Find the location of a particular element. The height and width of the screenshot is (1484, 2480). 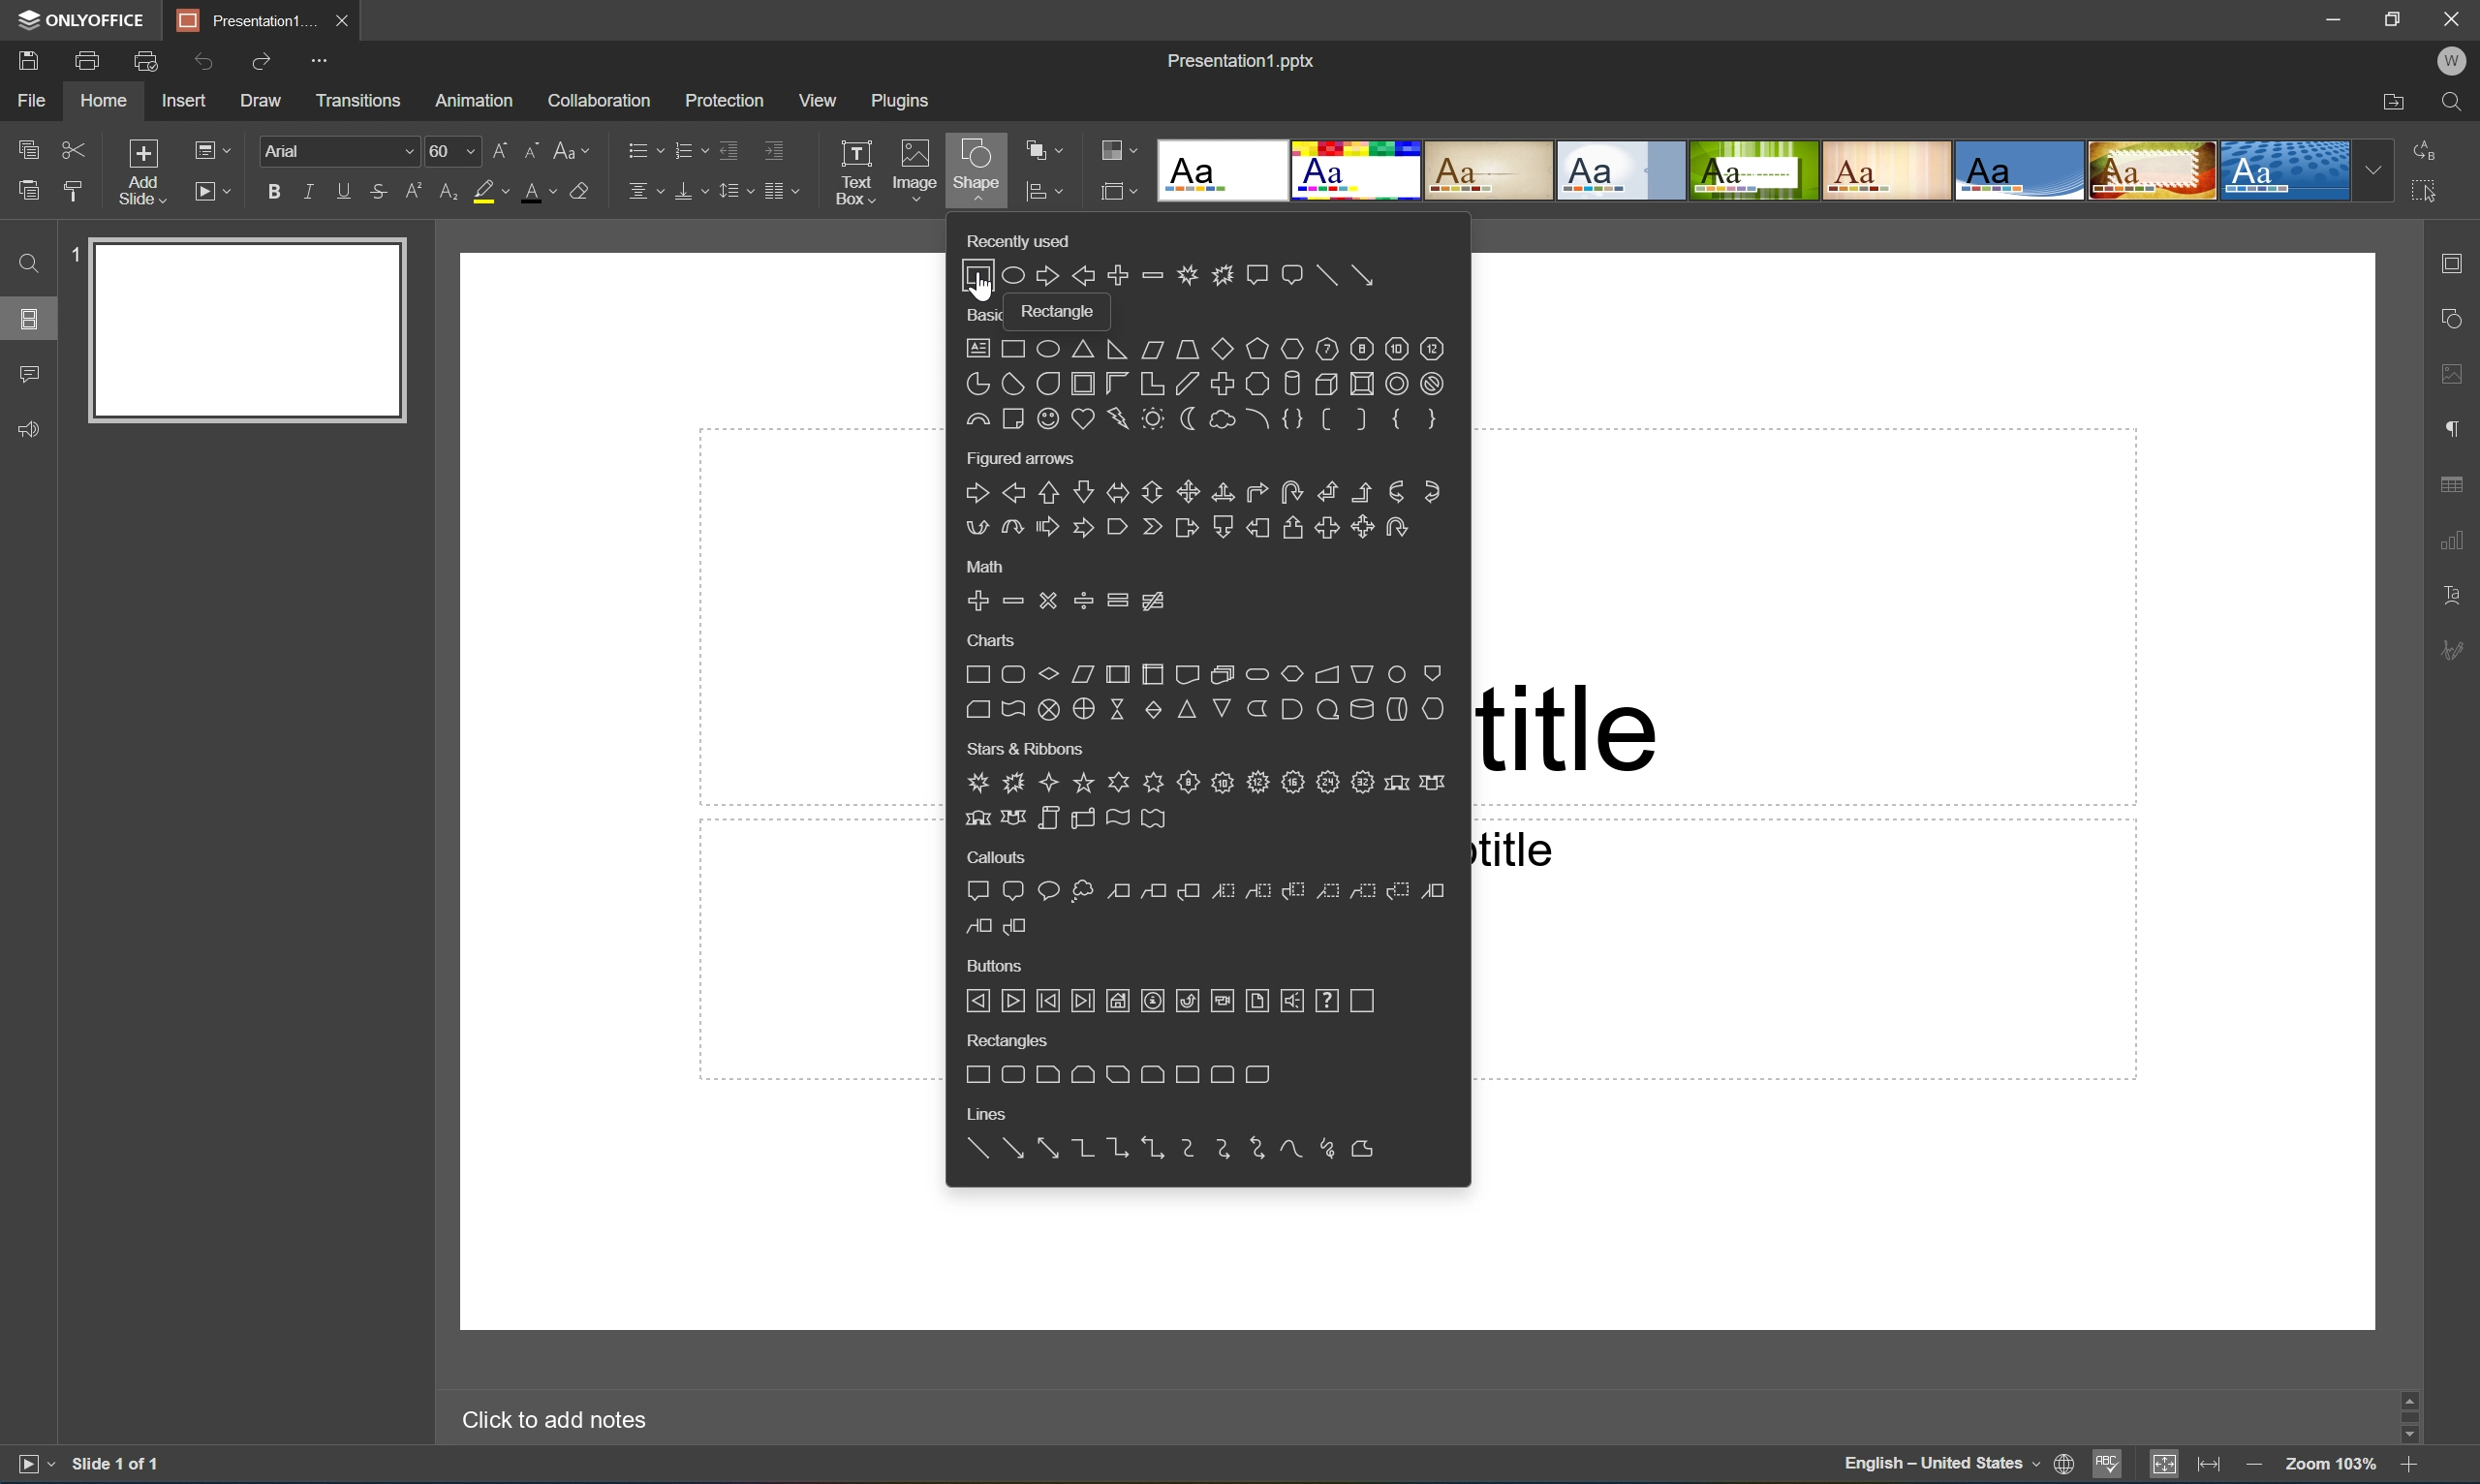

Change case is located at coordinates (577, 151).